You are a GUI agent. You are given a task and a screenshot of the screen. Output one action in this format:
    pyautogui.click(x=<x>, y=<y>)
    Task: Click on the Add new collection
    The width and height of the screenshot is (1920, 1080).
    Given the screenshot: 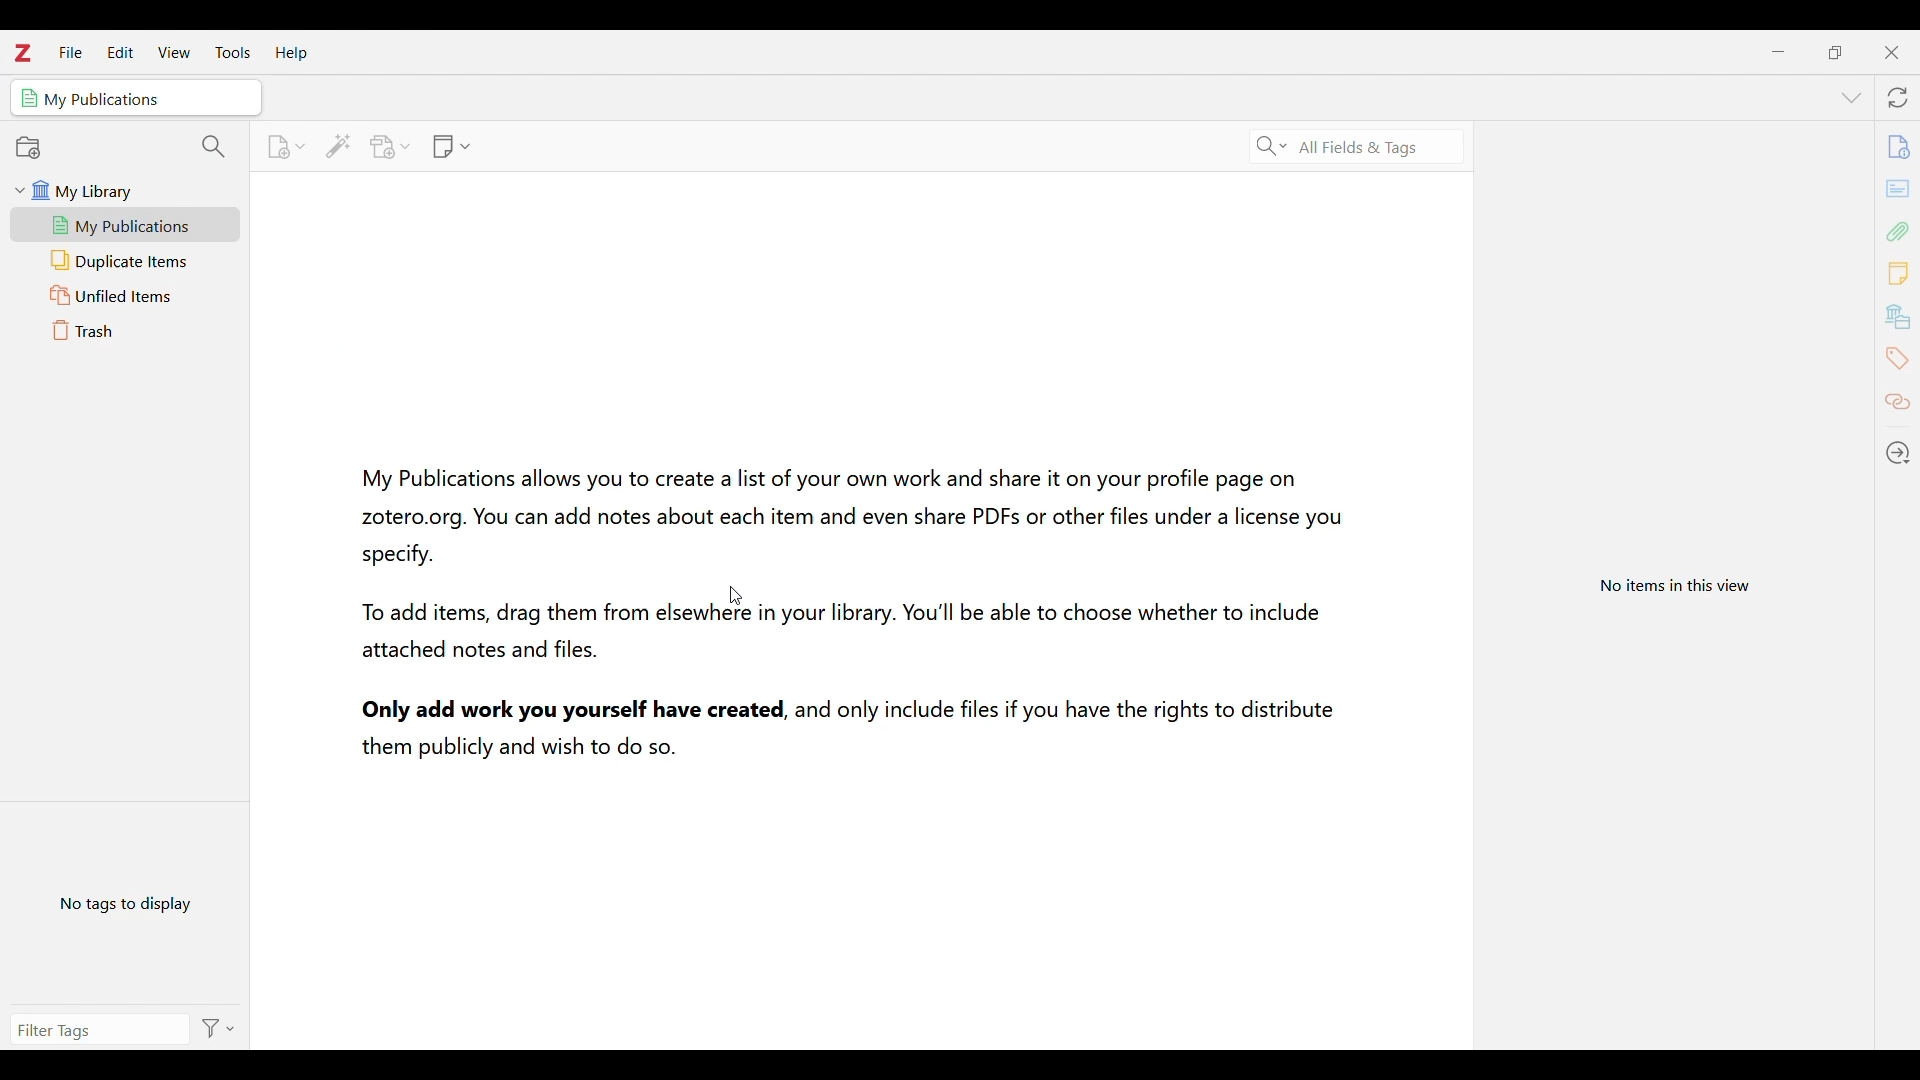 What is the action you would take?
    pyautogui.click(x=29, y=148)
    